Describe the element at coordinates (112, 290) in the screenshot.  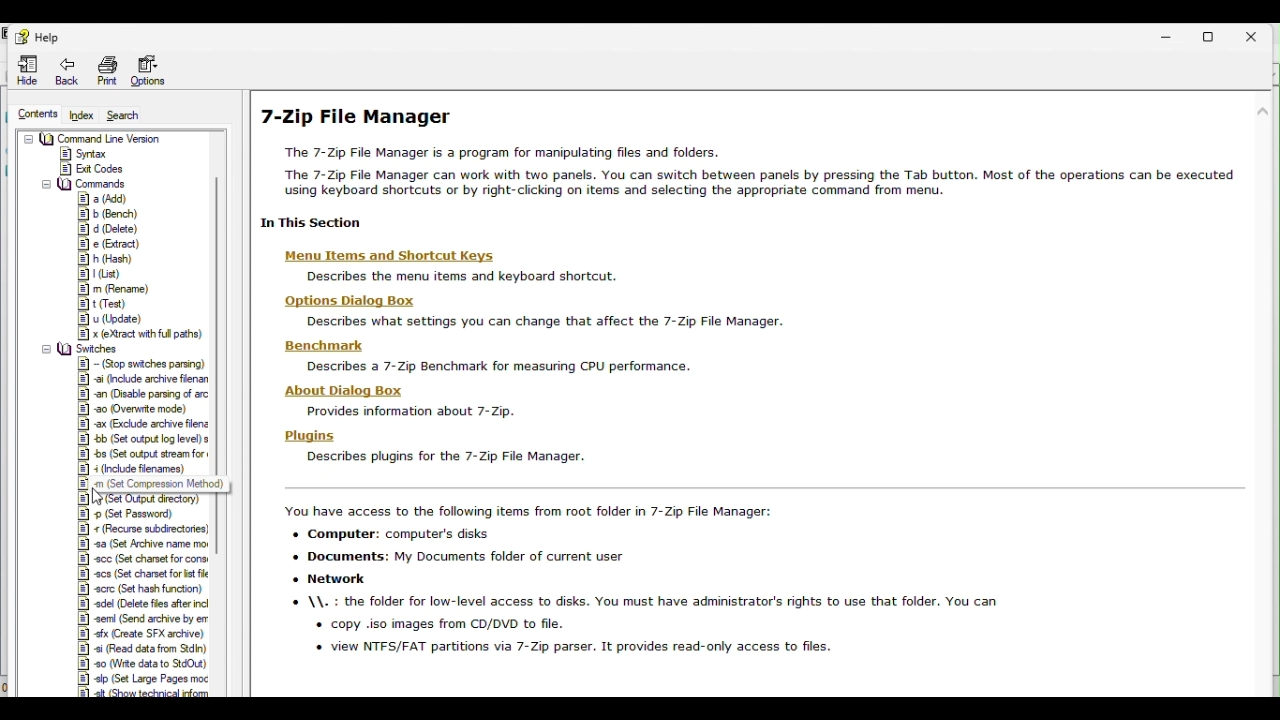
I see `rename` at that location.